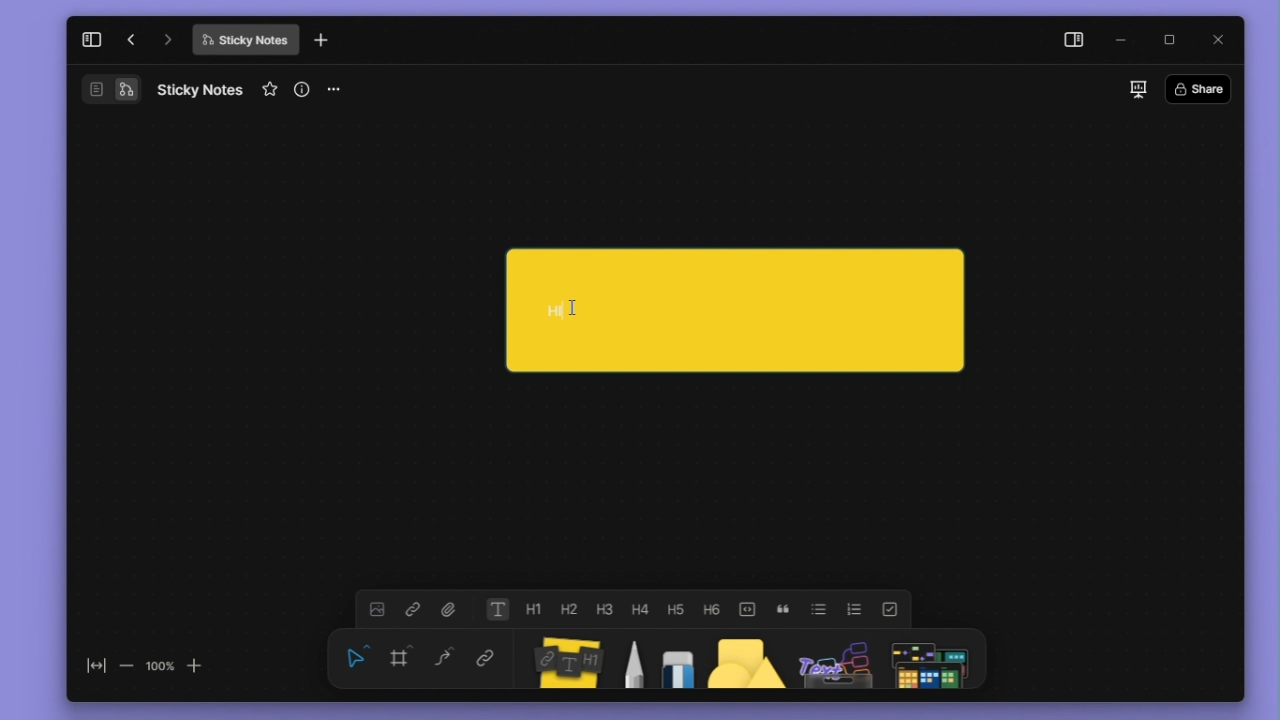  What do you see at coordinates (91, 47) in the screenshot?
I see `collapse sidebar` at bounding box center [91, 47].